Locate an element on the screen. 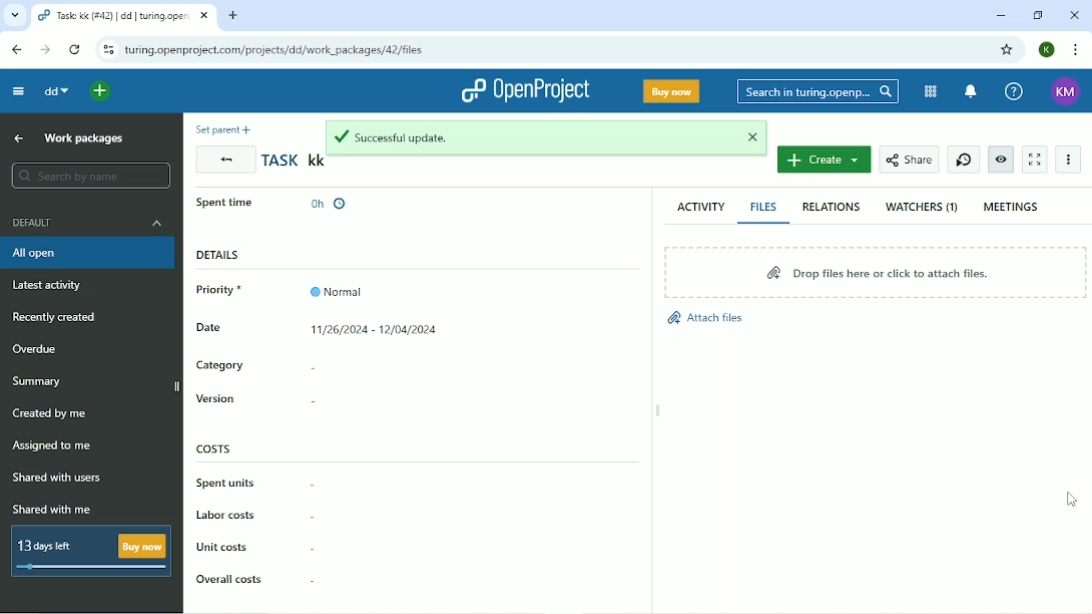 This screenshot has width=1092, height=614. Details is located at coordinates (218, 256).